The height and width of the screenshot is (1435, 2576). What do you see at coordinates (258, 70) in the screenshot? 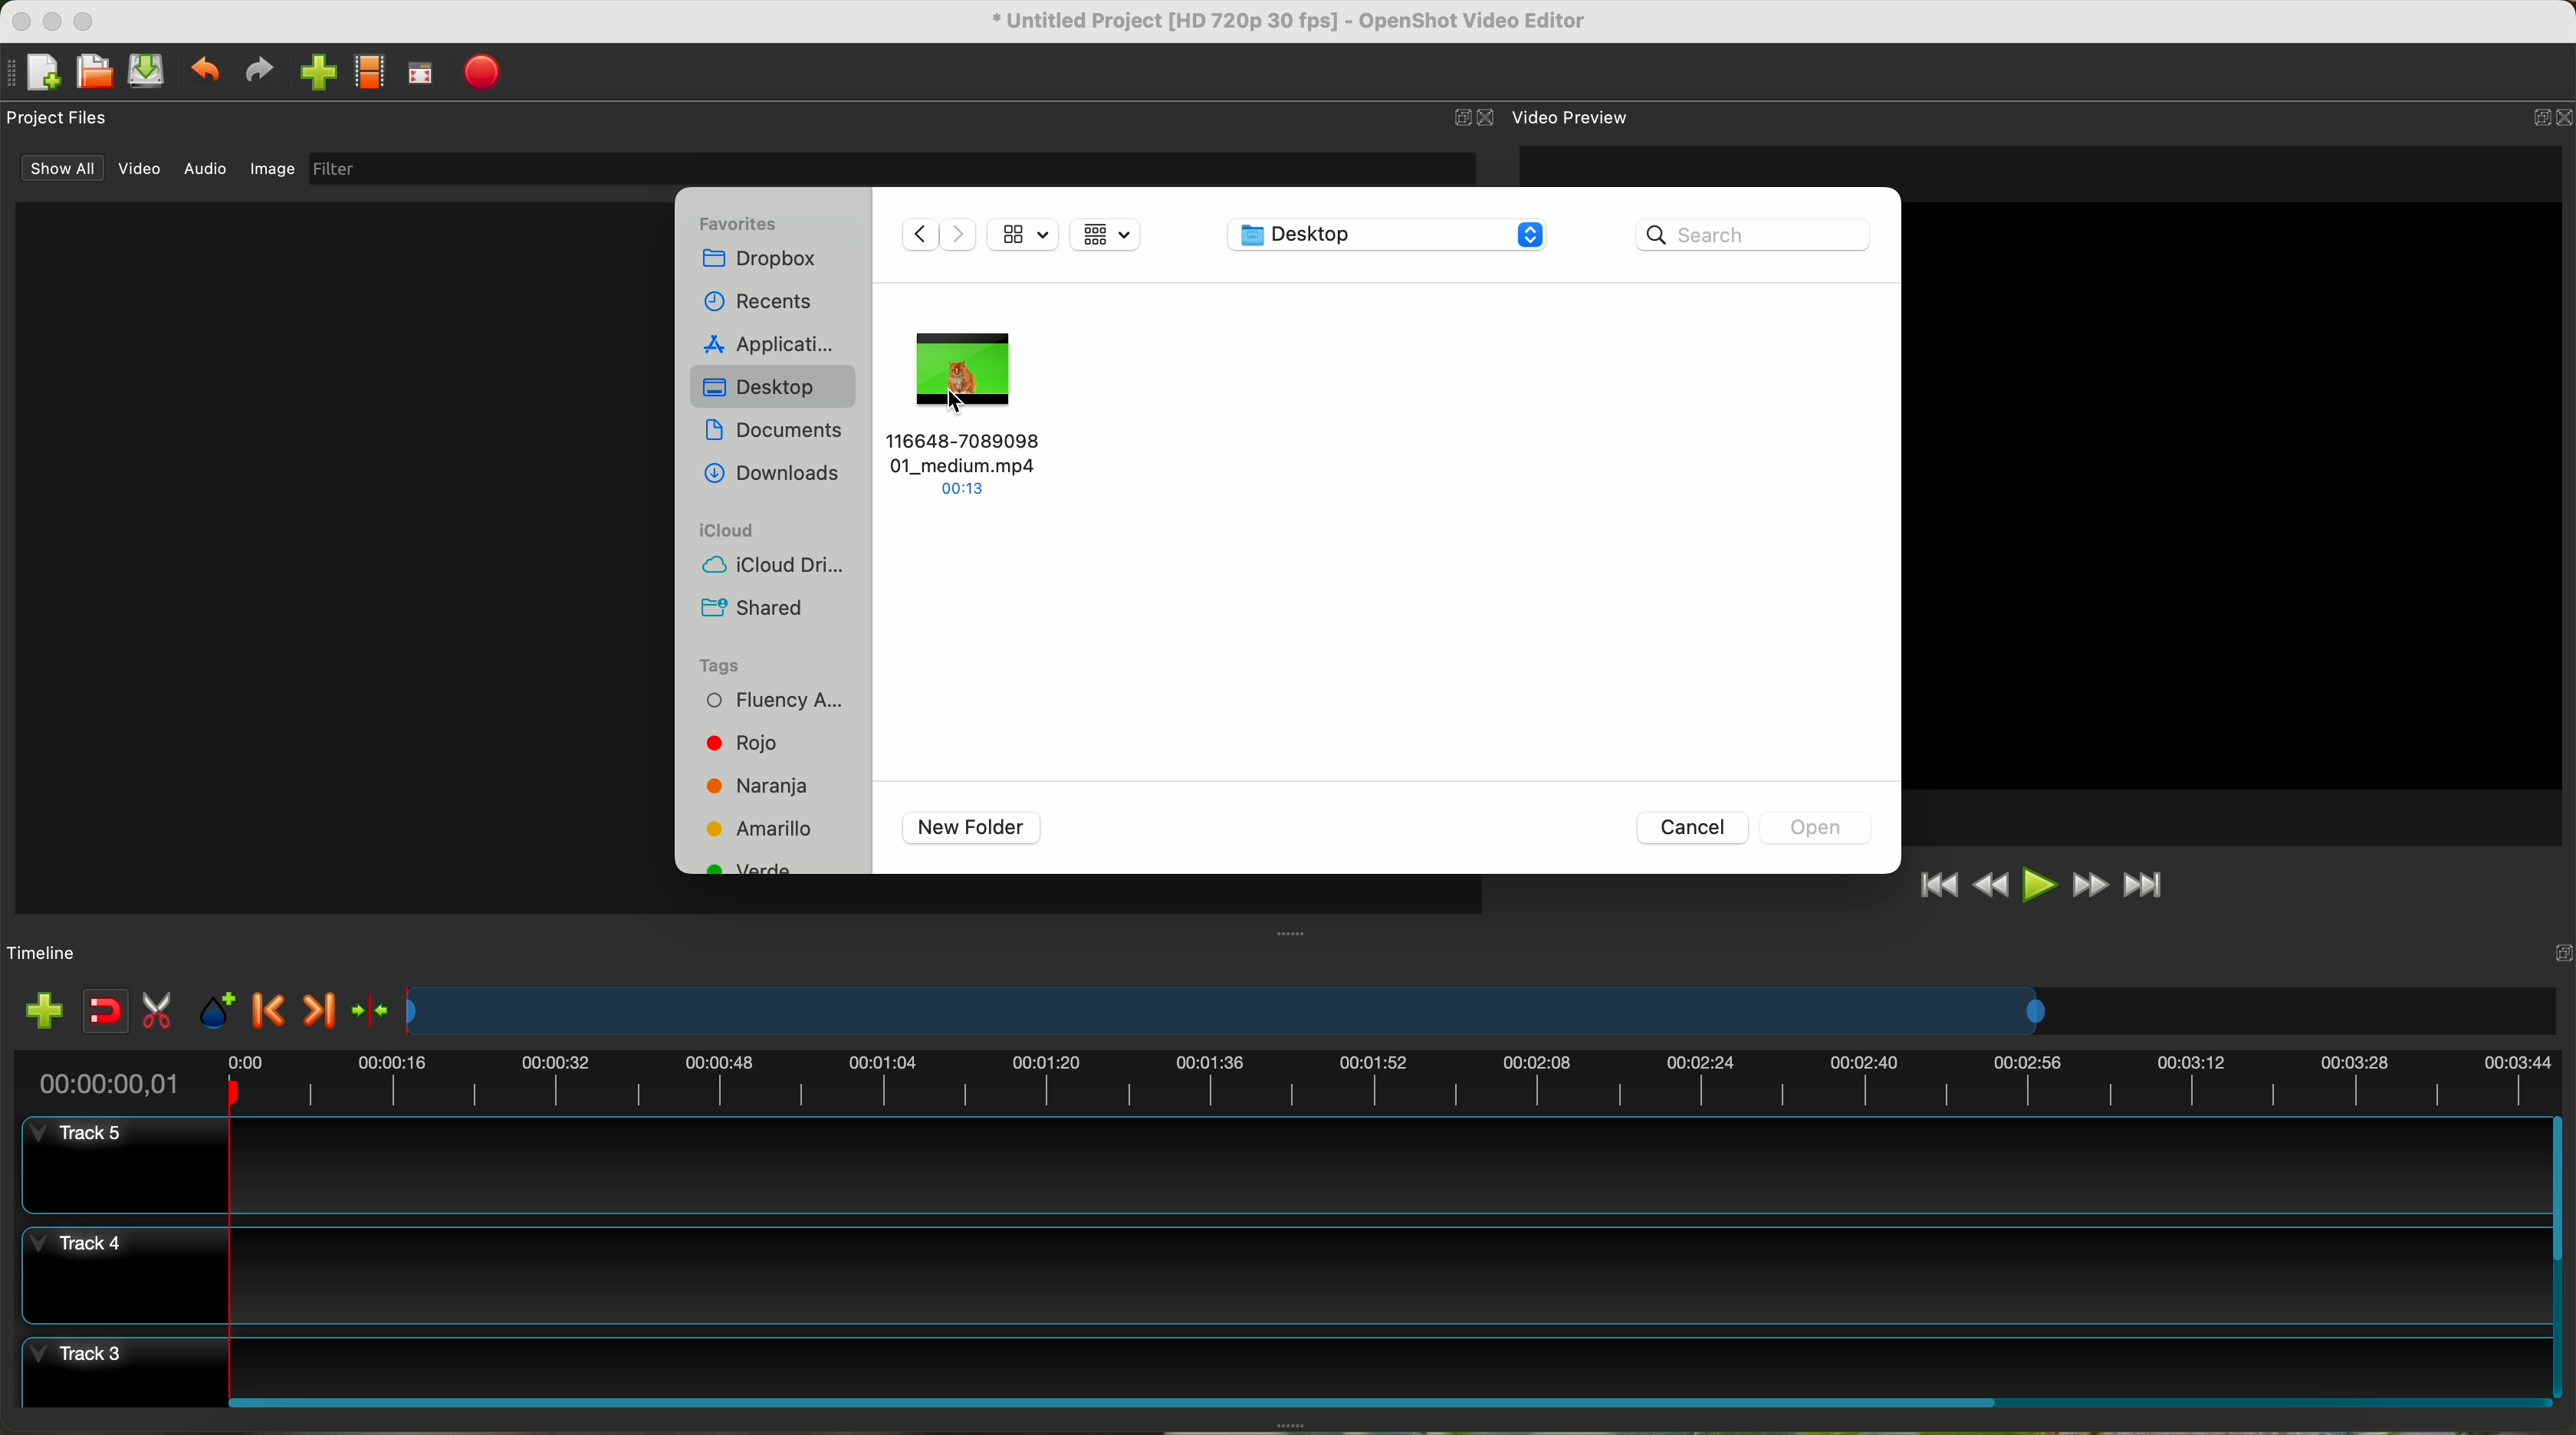
I see `redo` at bounding box center [258, 70].